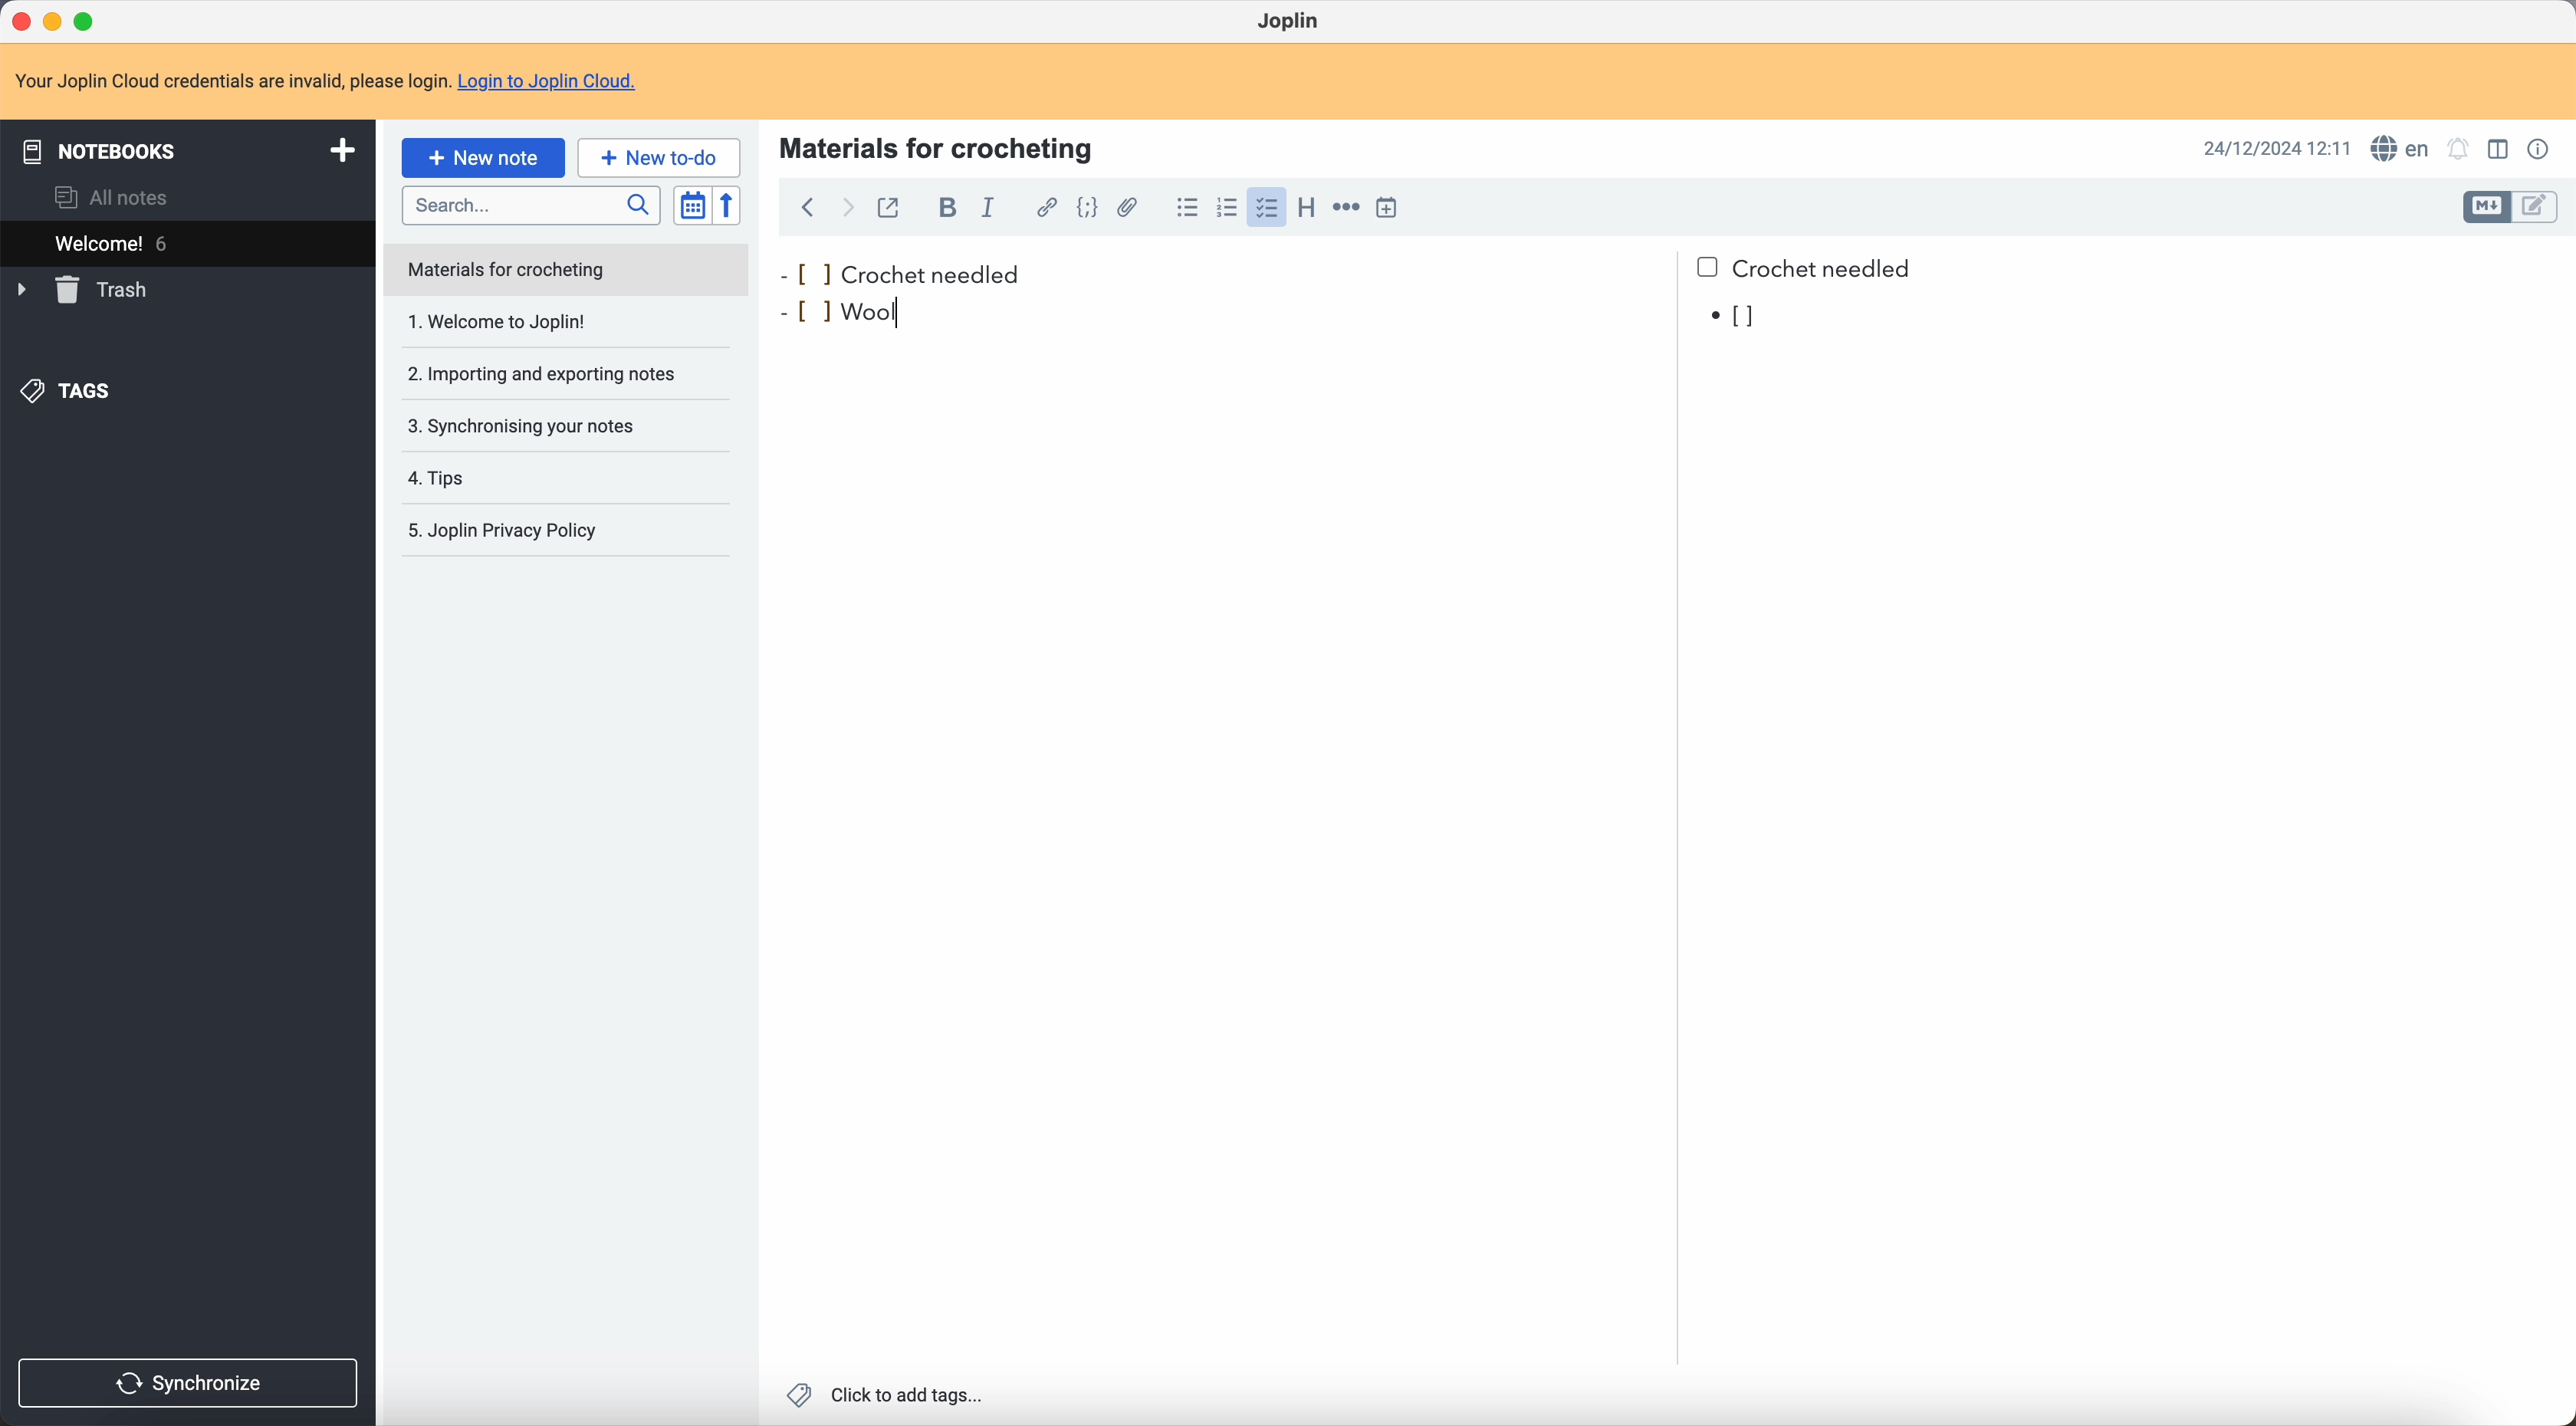 Image resolution: width=2576 pixels, height=1426 pixels. What do you see at coordinates (327, 81) in the screenshot?
I see `note` at bounding box center [327, 81].